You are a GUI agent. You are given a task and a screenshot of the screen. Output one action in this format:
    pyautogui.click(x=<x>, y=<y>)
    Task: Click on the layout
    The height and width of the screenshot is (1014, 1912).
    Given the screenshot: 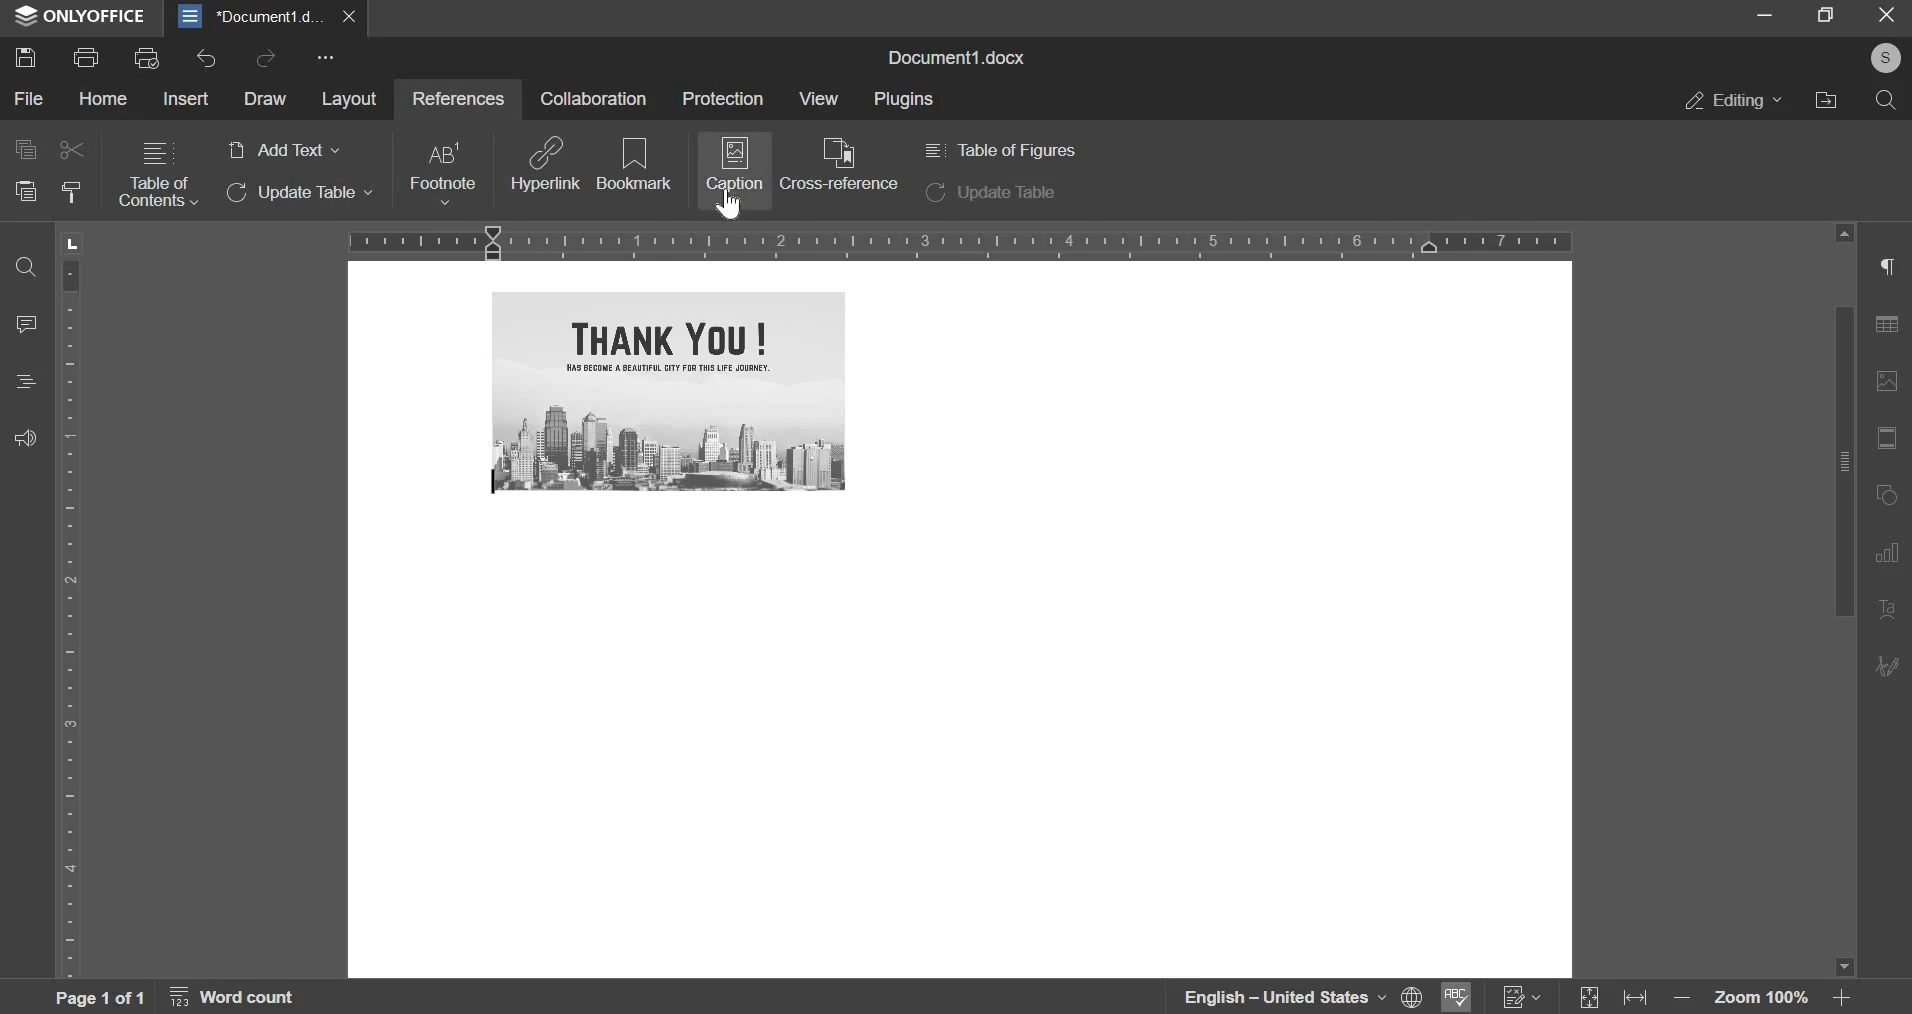 What is the action you would take?
    pyautogui.click(x=349, y=101)
    